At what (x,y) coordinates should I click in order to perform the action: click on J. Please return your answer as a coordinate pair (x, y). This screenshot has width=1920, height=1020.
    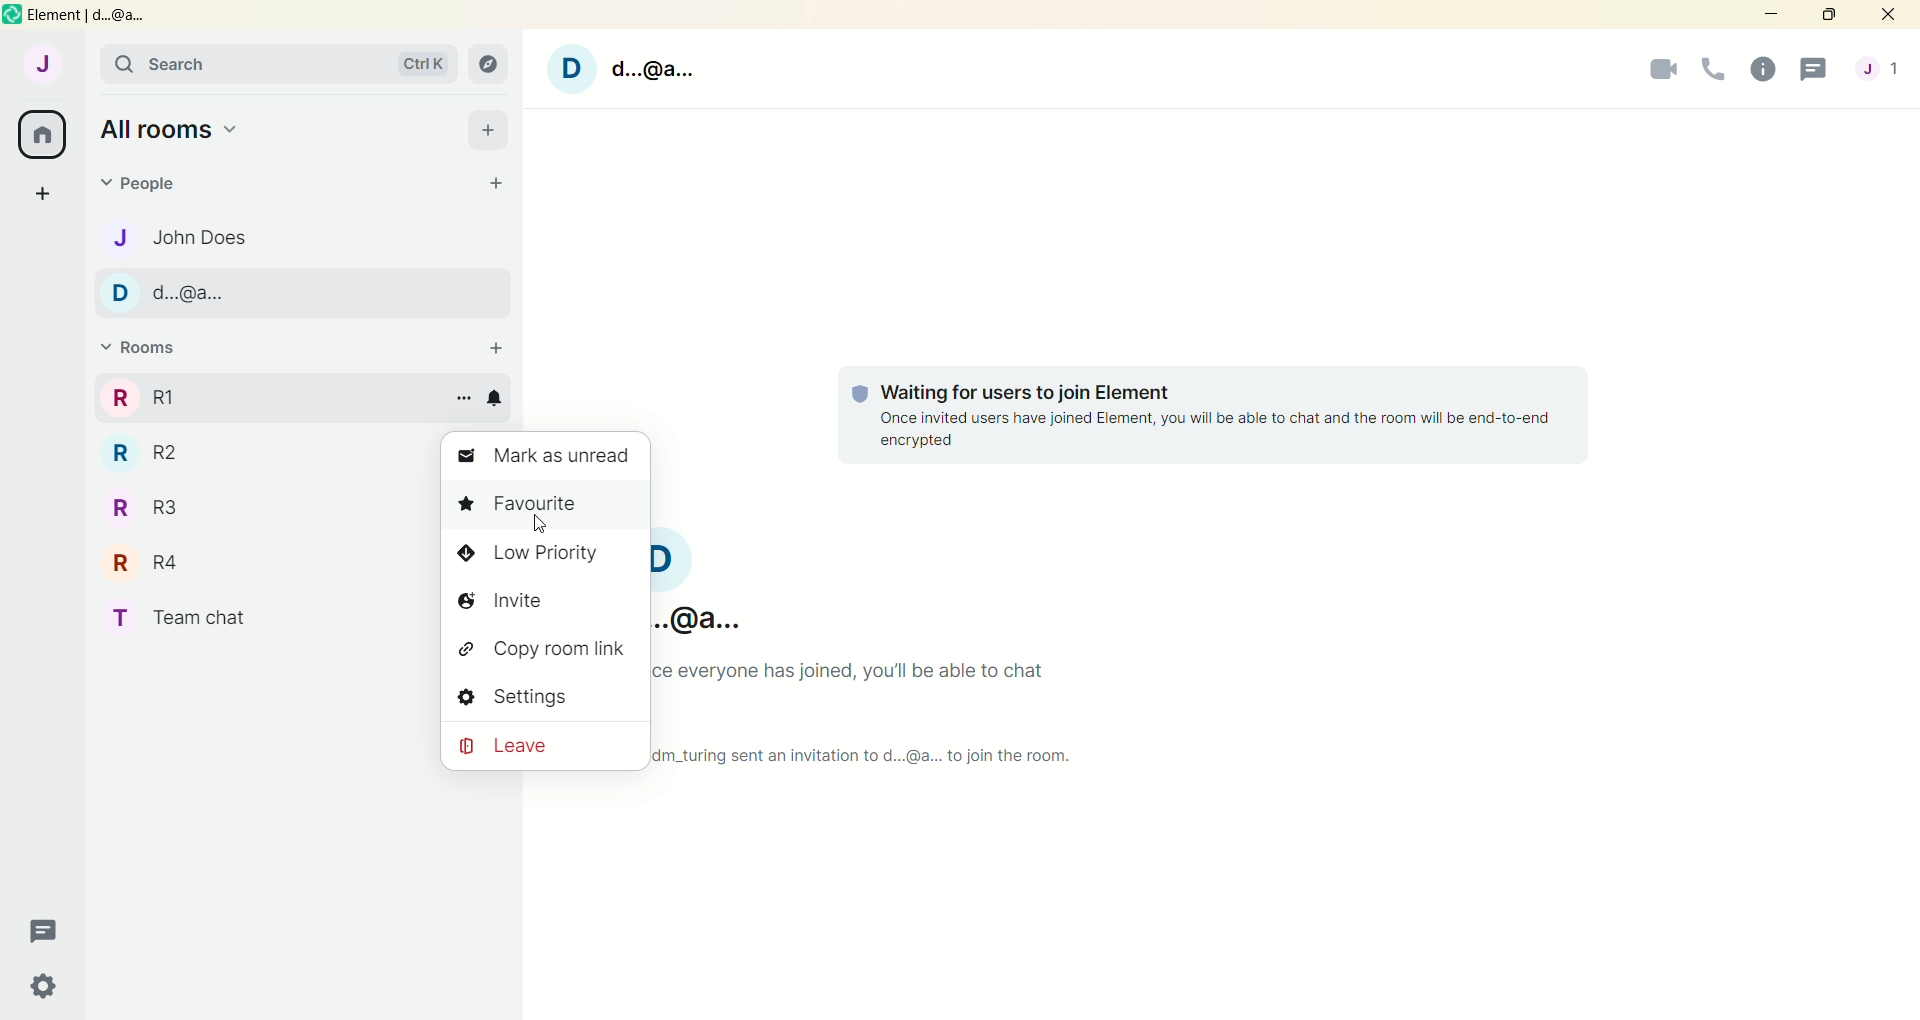
    Looking at the image, I should click on (50, 68).